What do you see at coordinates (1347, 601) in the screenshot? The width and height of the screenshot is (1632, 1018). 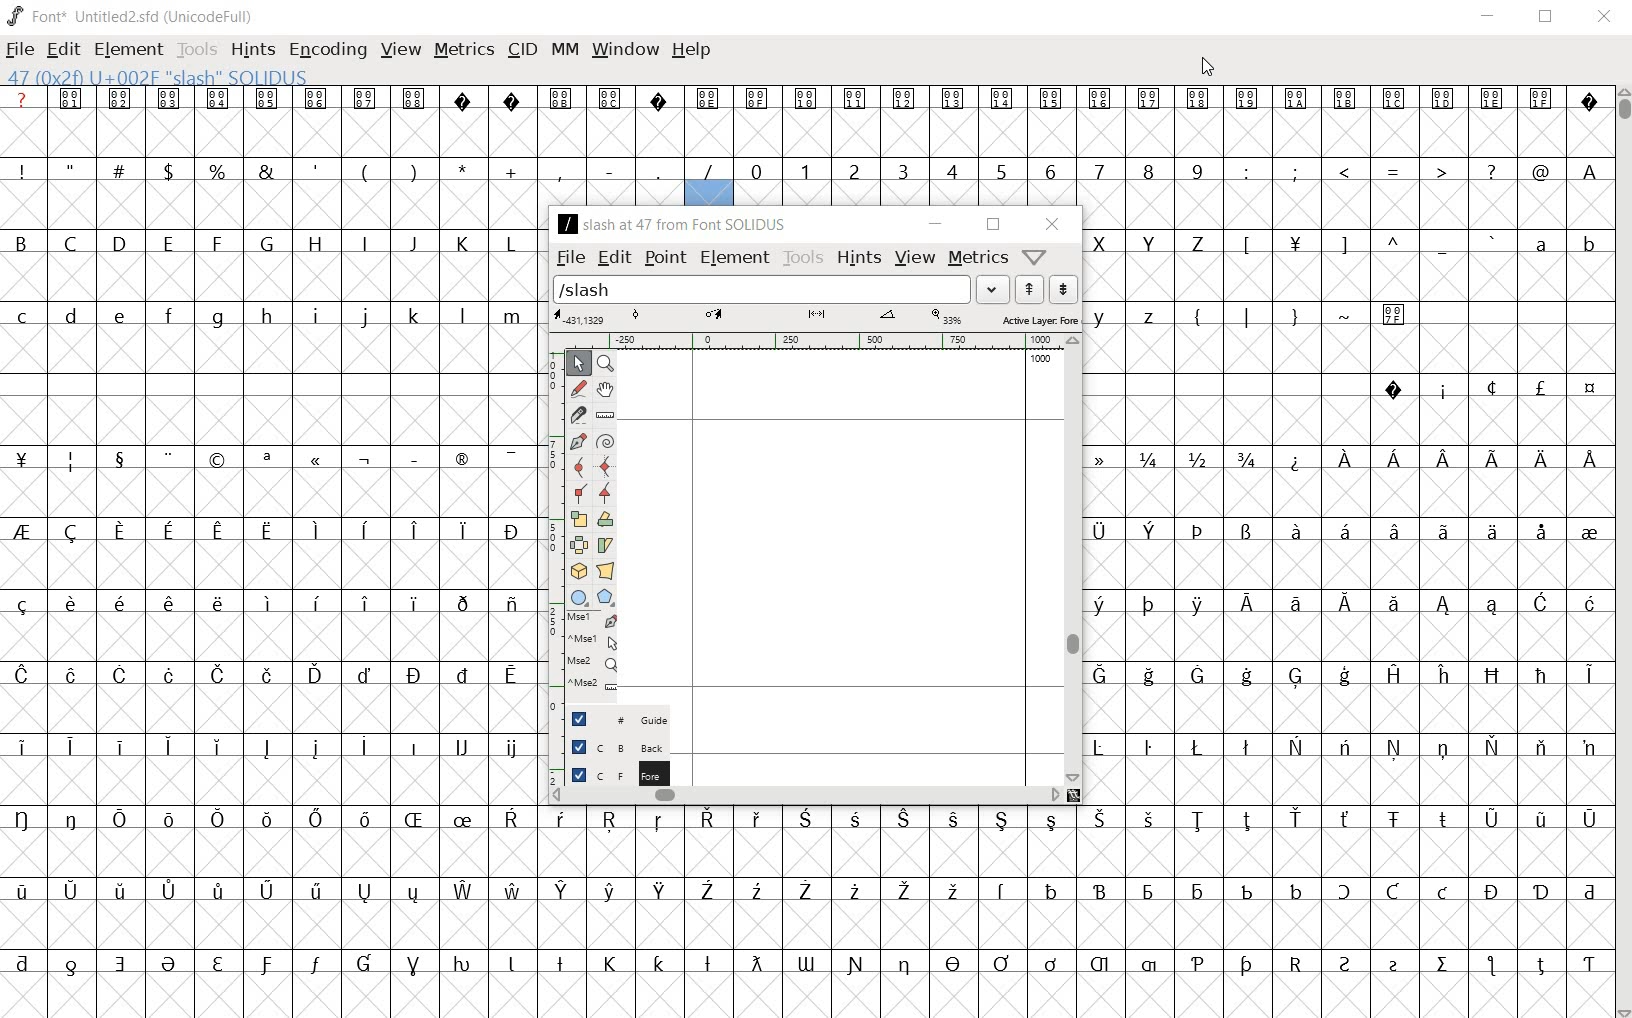 I see `special letters` at bounding box center [1347, 601].